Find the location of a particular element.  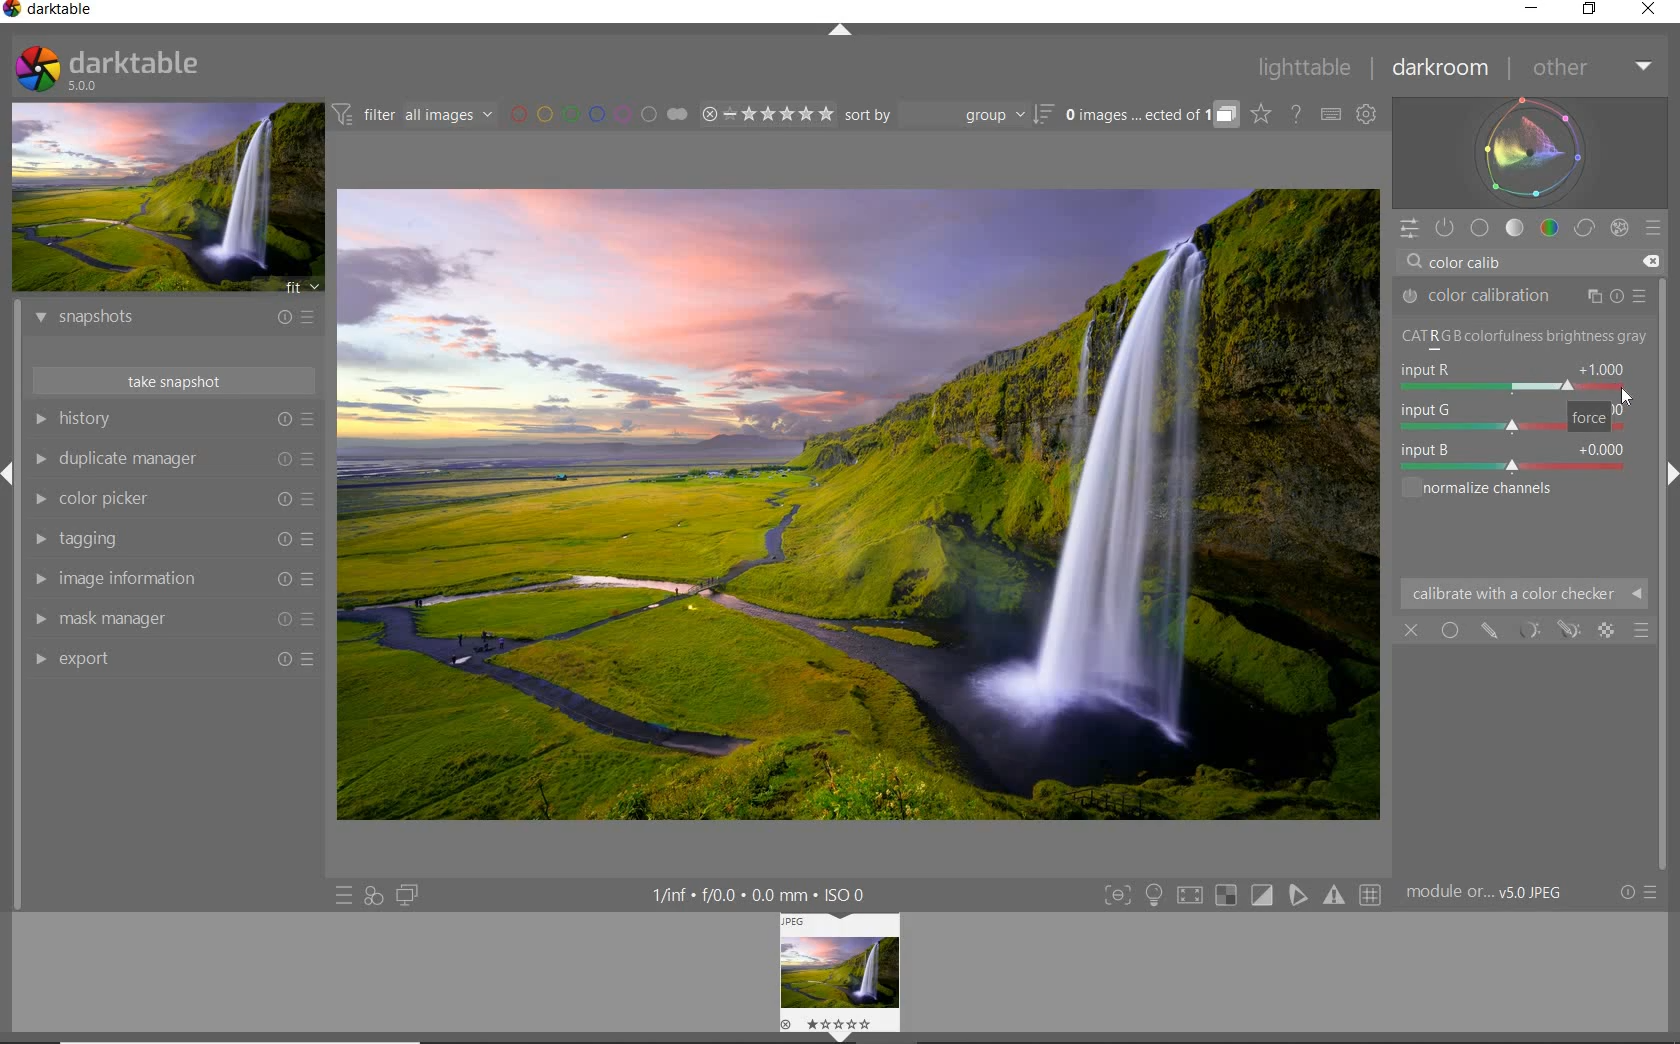

FILTER IMAGES BASED ON THEIR MODULE ORDER is located at coordinates (413, 115).